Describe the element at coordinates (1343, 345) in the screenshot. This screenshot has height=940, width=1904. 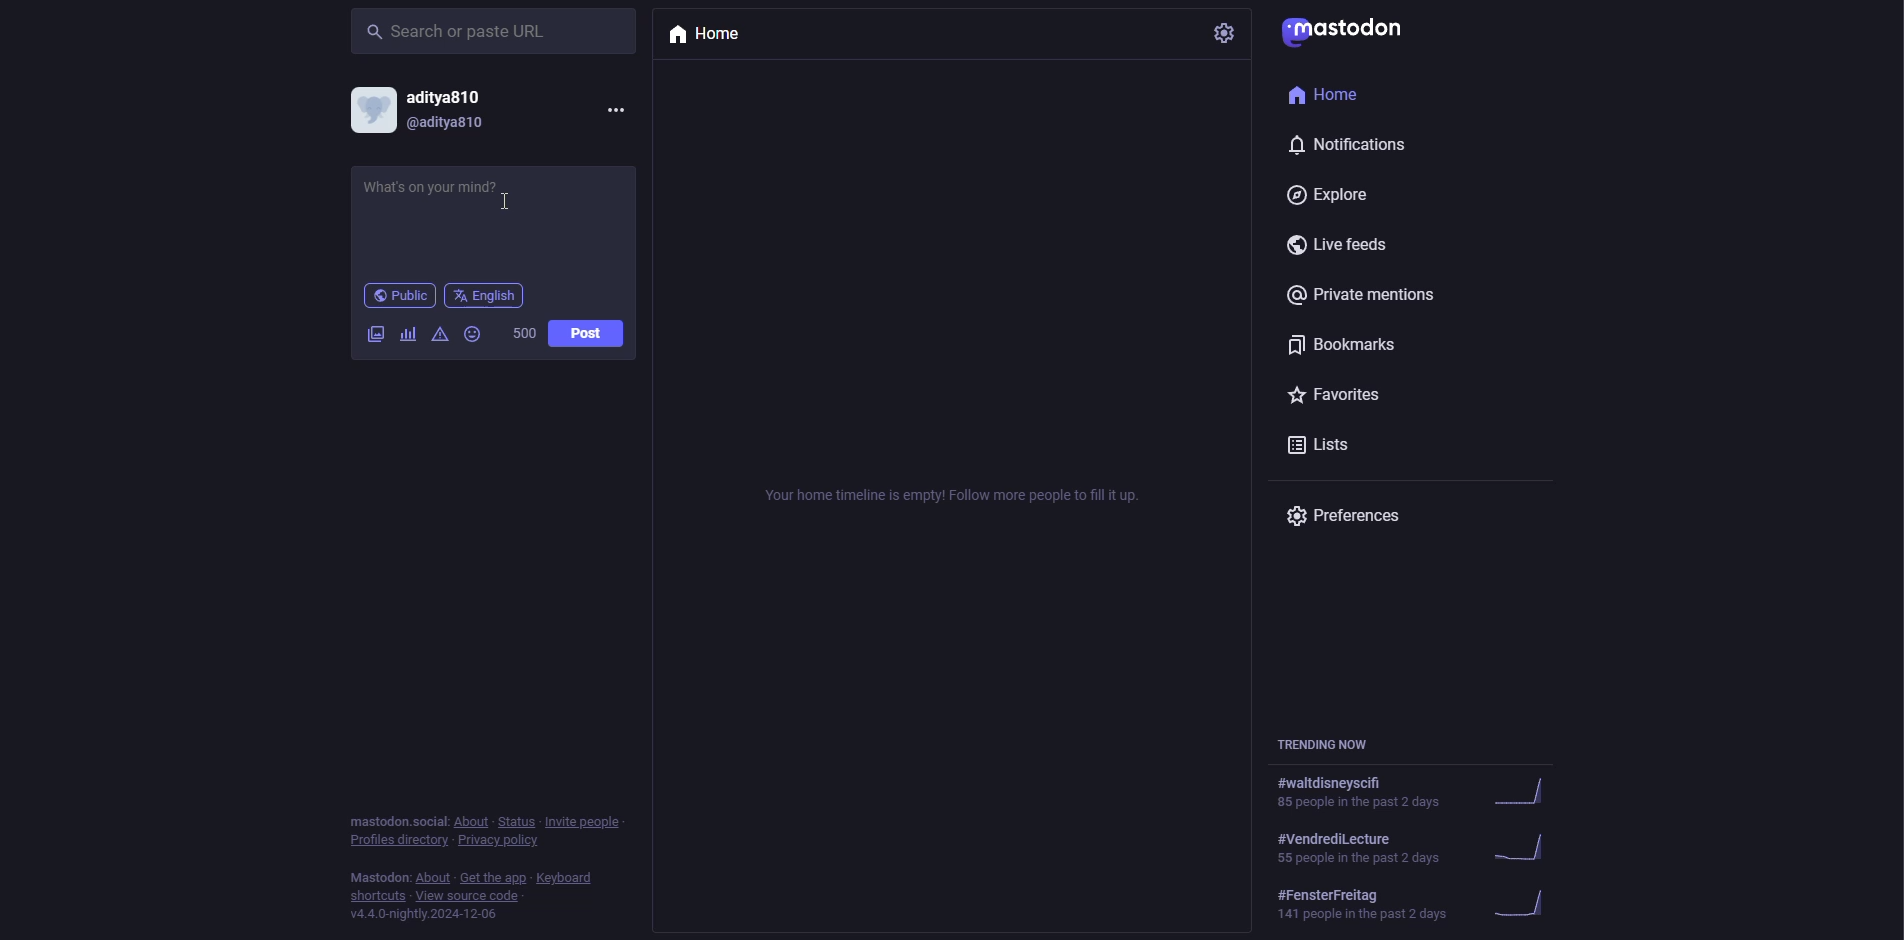
I see `bookmarks` at that location.